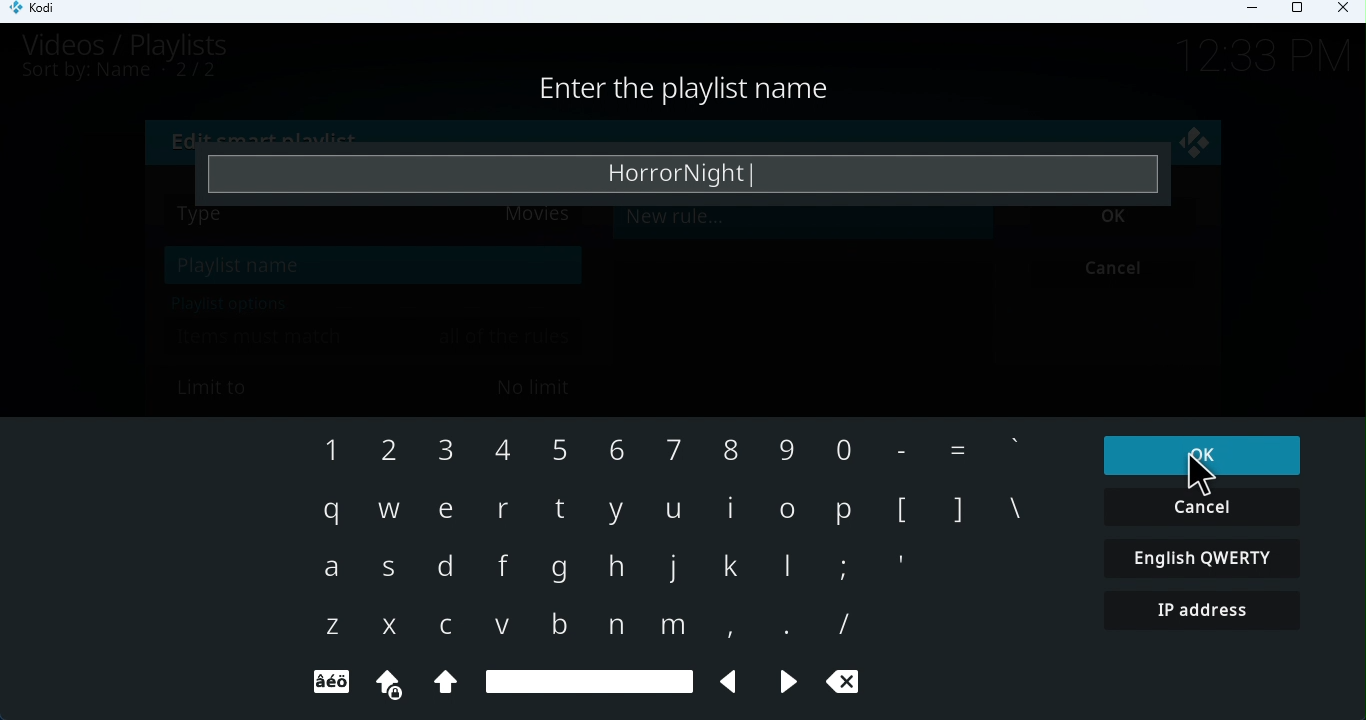 The image size is (1366, 720). What do you see at coordinates (688, 173) in the screenshot?
I see `Enter playlist name` at bounding box center [688, 173].